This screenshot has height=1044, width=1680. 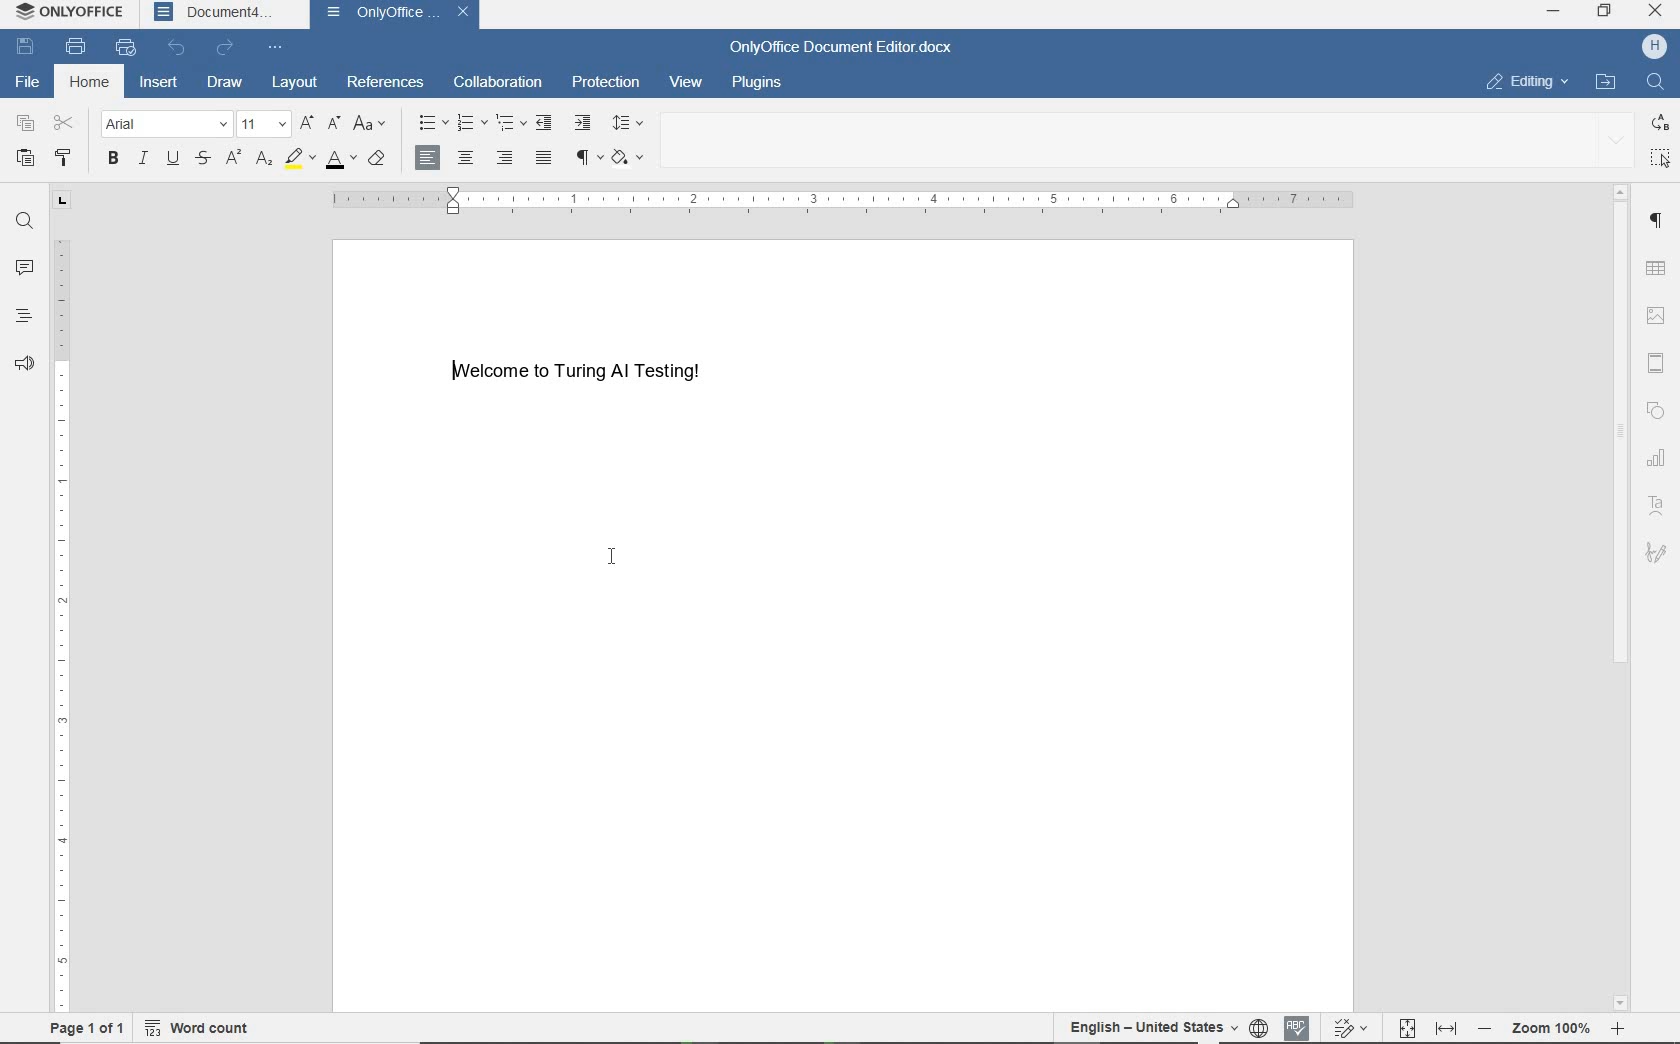 I want to click on collaboration, so click(x=499, y=84).